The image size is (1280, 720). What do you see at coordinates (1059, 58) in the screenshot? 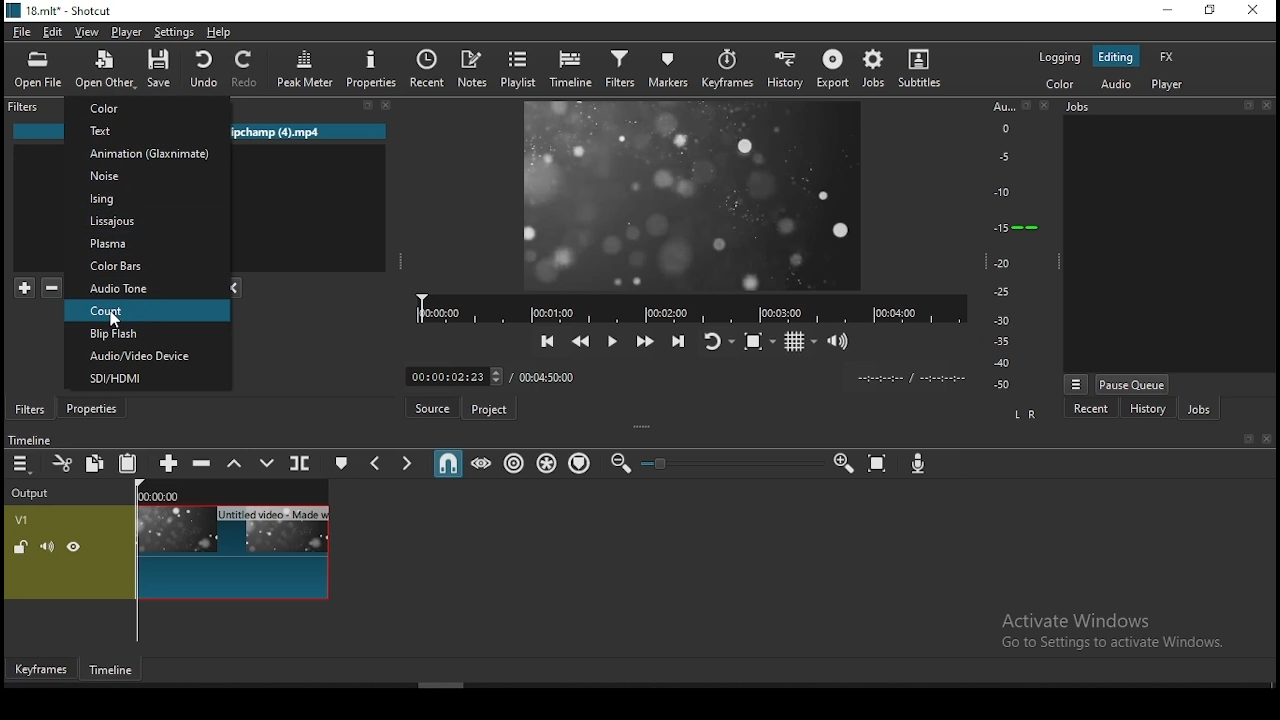
I see `logging` at bounding box center [1059, 58].